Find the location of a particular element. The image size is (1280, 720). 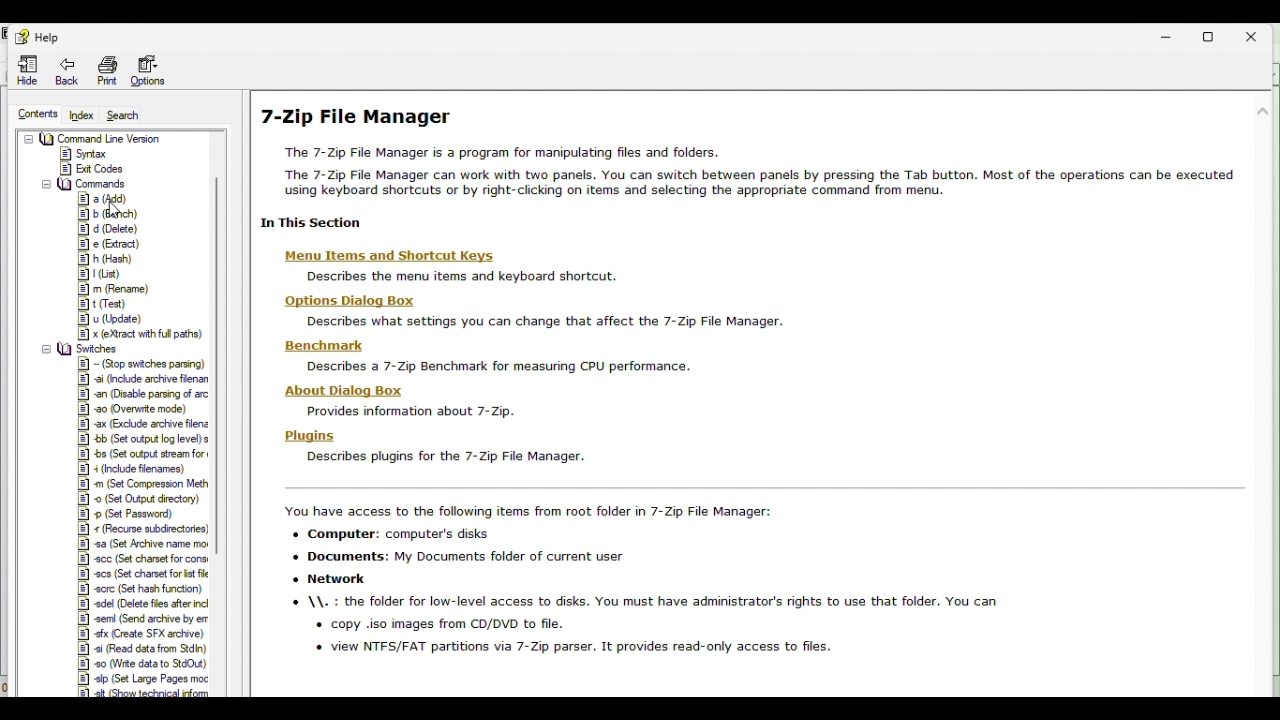

7-Zip File Manager is located at coordinates (353, 116).